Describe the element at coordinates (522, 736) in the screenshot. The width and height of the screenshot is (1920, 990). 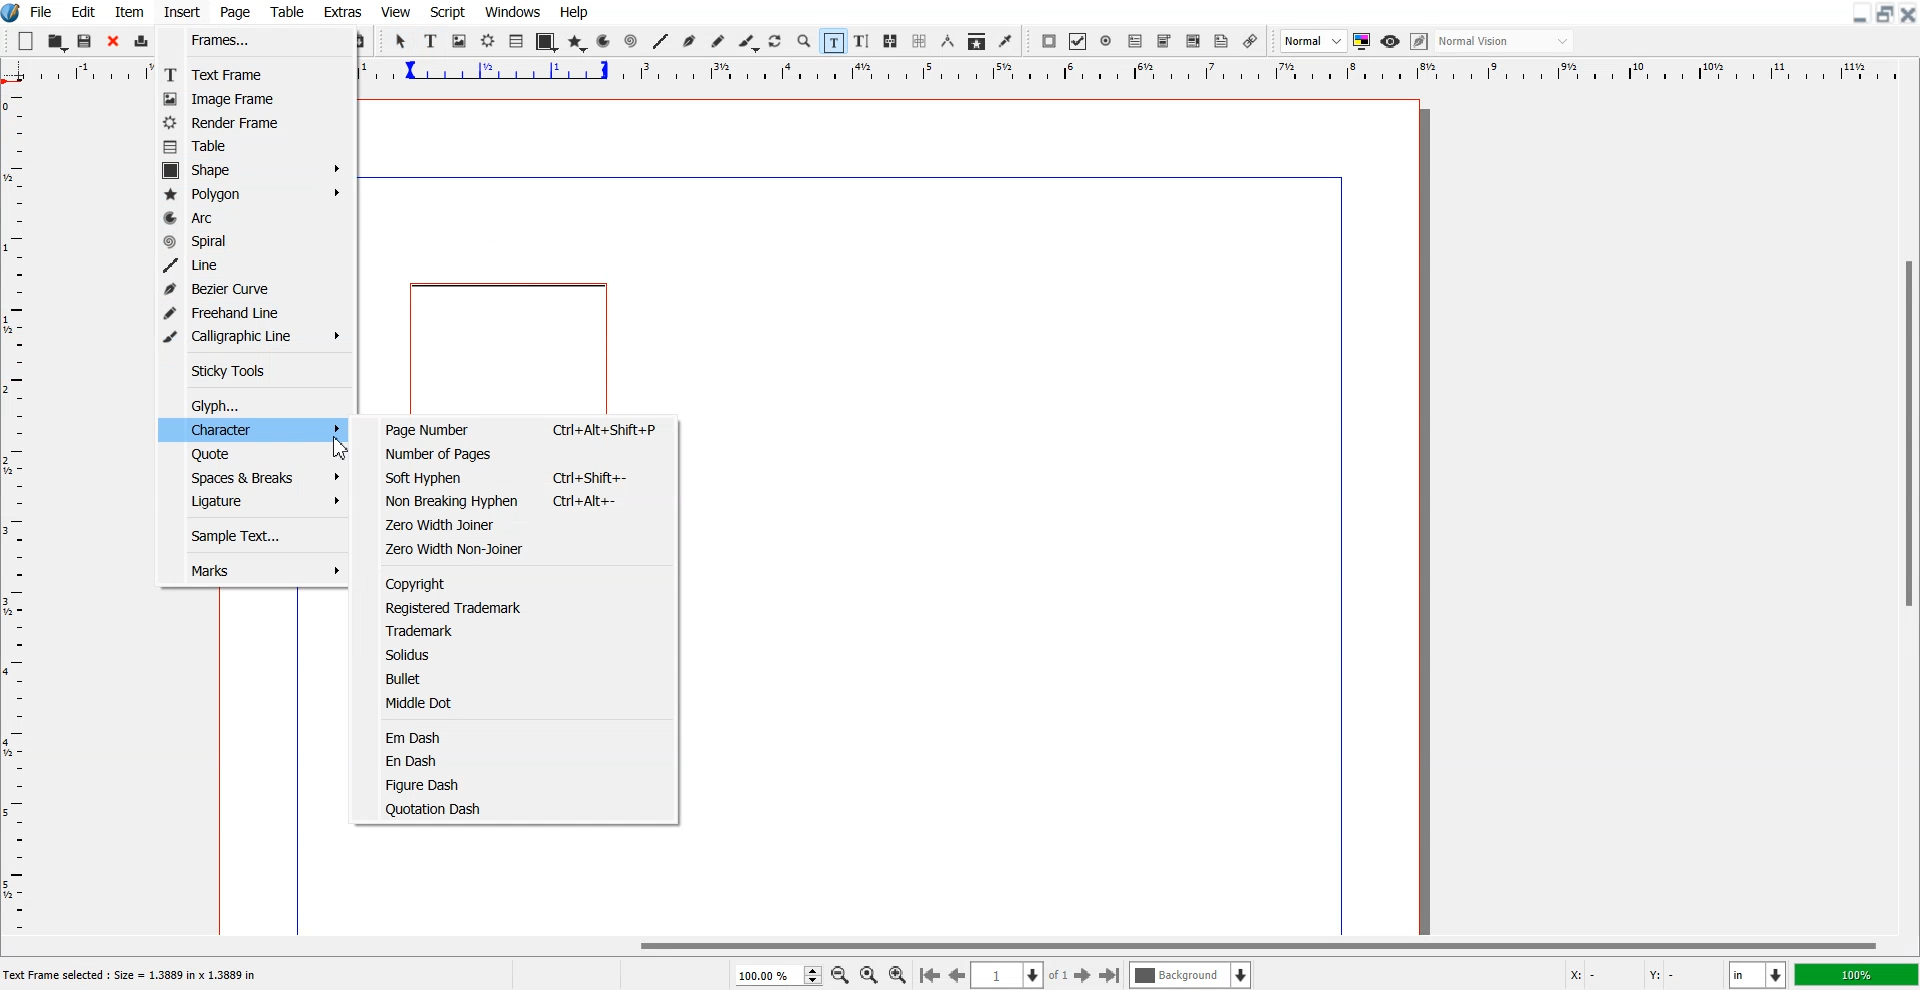
I see `Em Dash` at that location.